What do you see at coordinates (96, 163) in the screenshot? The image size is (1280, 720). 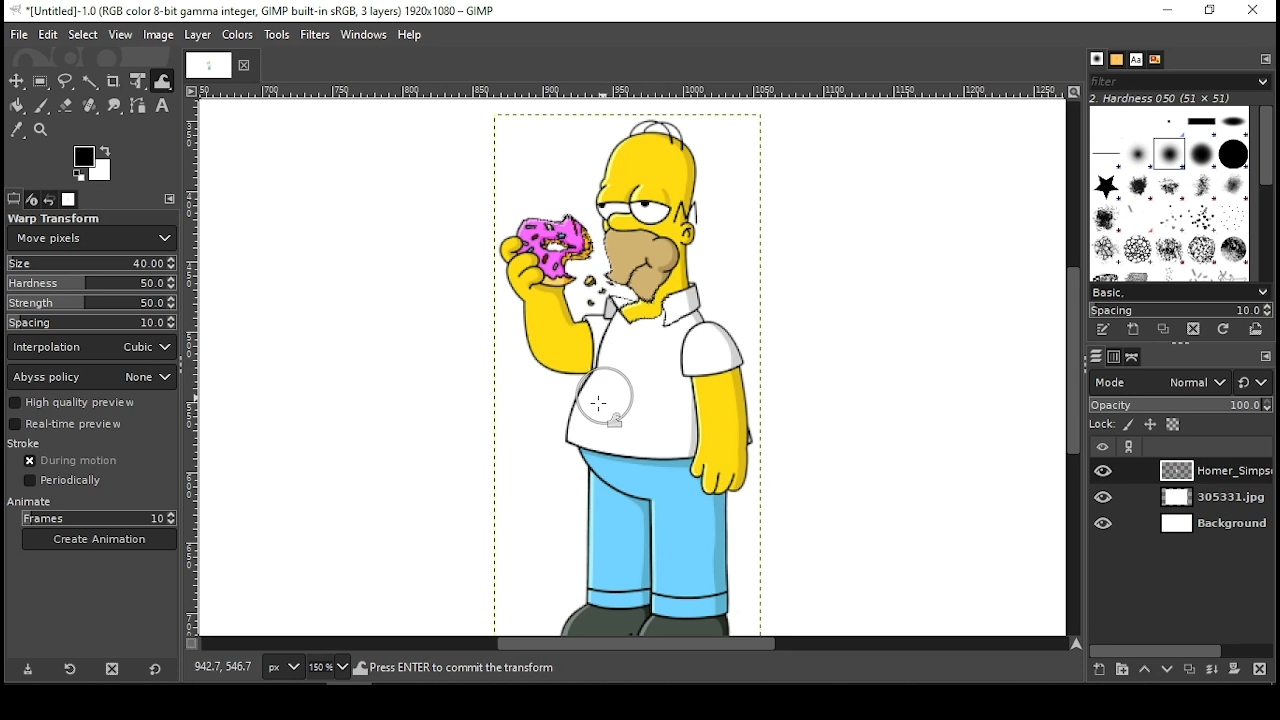 I see `colors` at bounding box center [96, 163].